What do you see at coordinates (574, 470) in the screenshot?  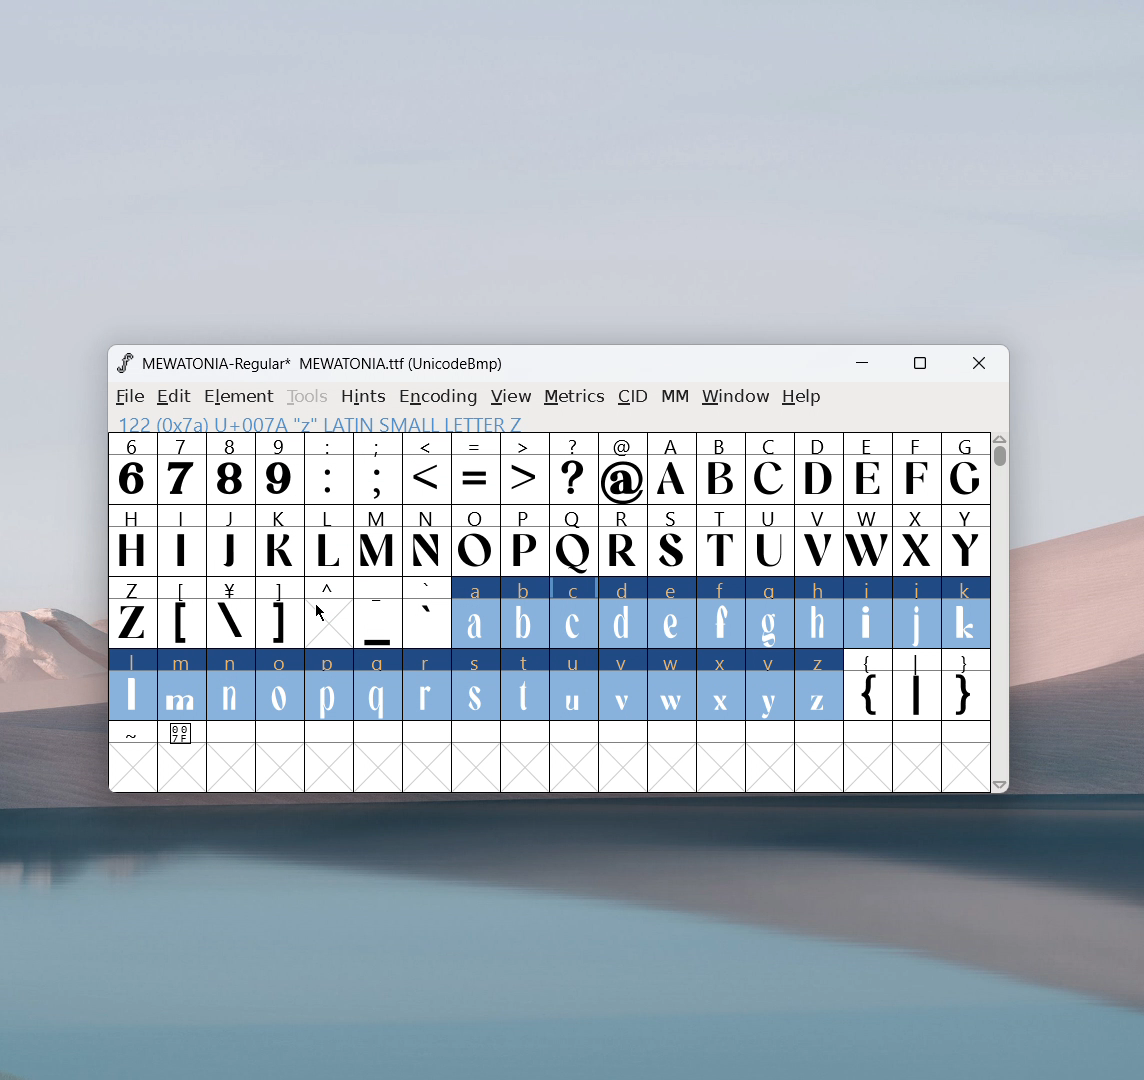 I see `?` at bounding box center [574, 470].